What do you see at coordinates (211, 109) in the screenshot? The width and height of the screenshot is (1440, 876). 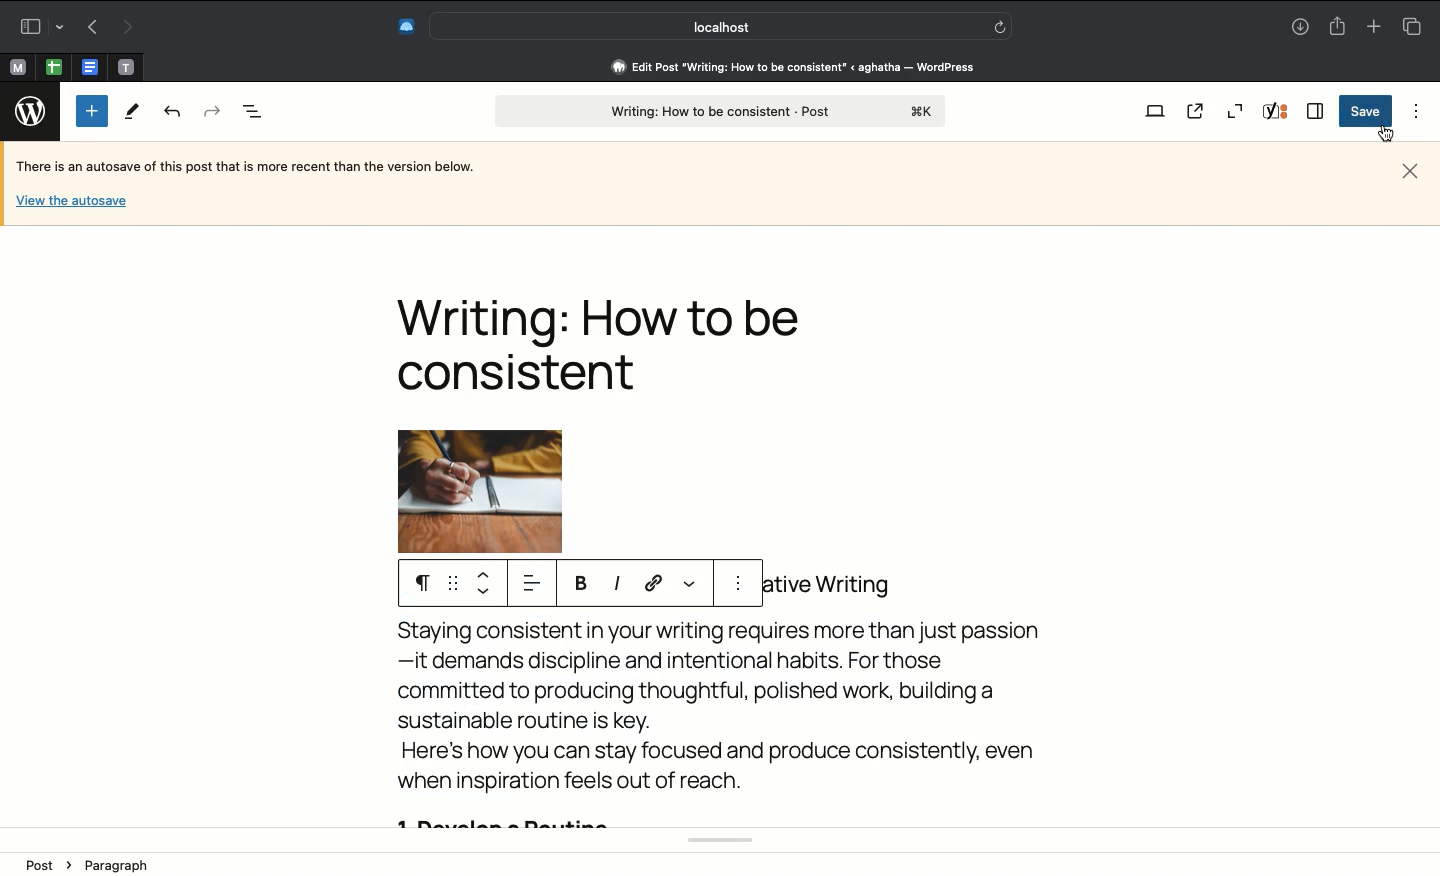 I see `Redo` at bounding box center [211, 109].